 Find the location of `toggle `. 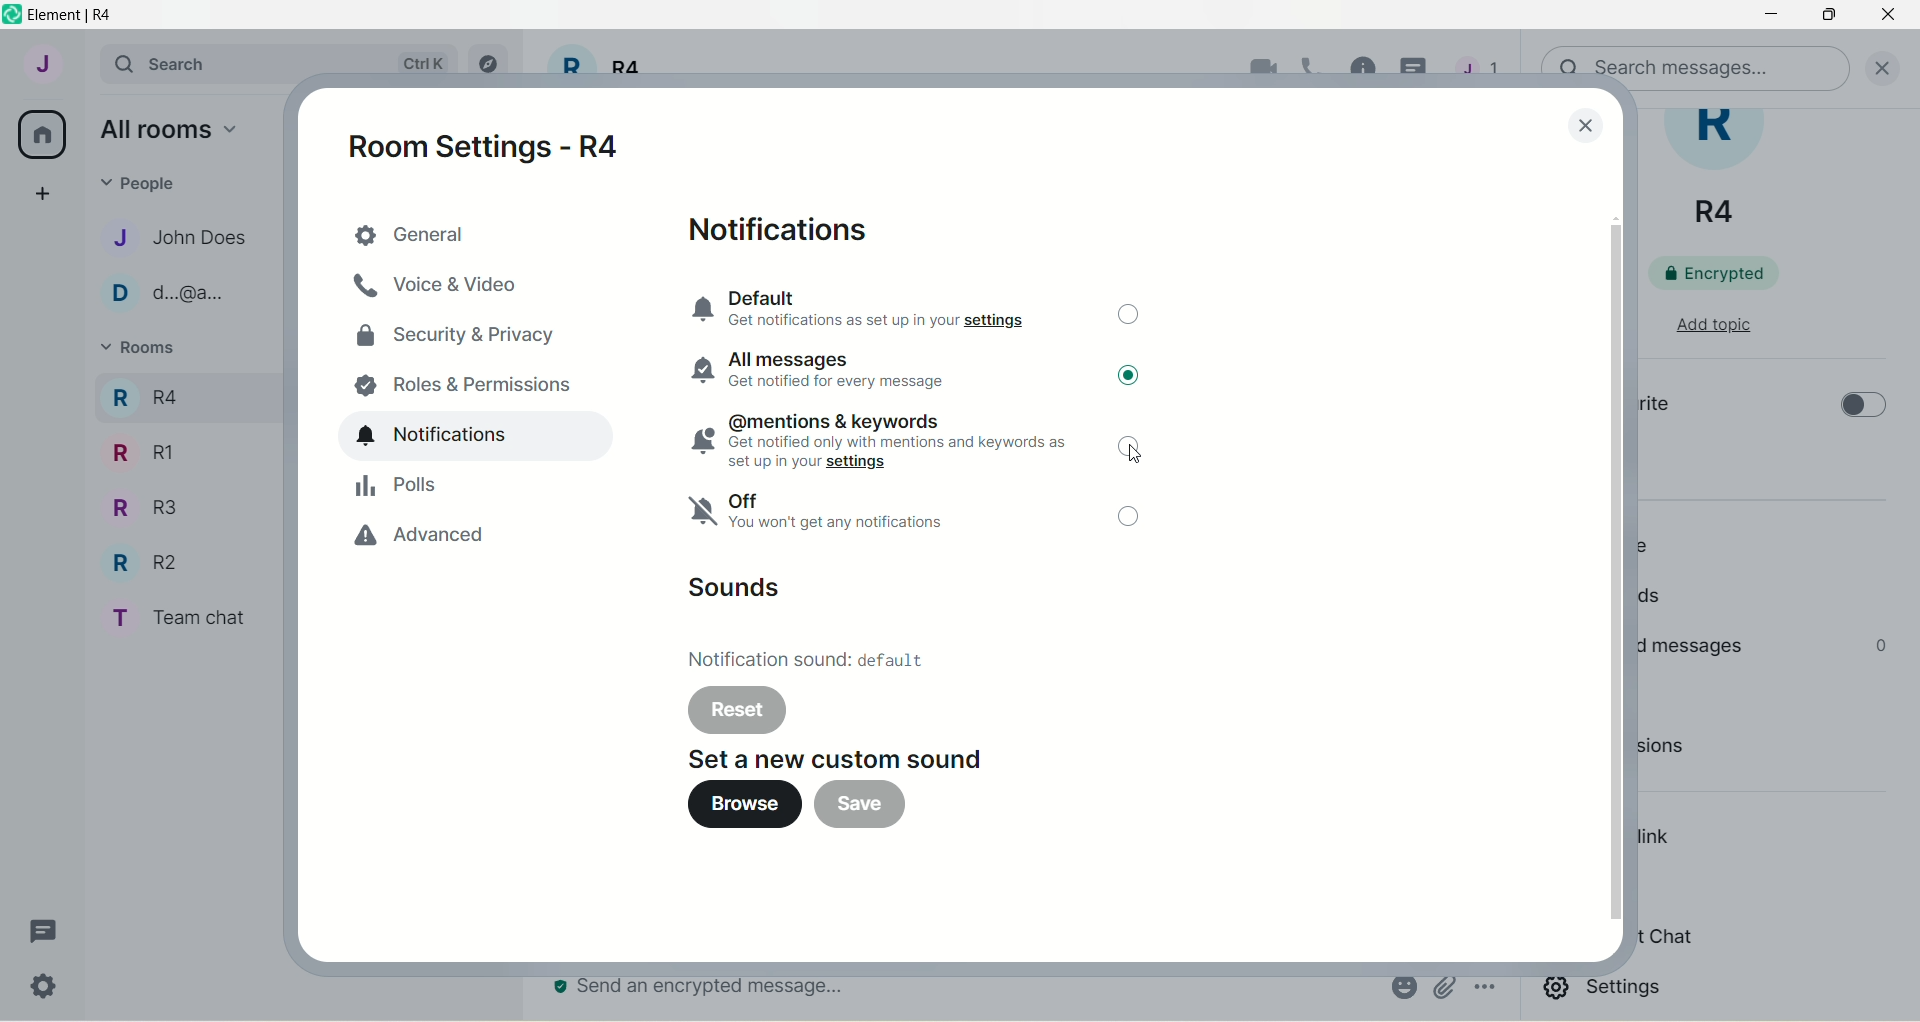

toggle  is located at coordinates (1132, 383).